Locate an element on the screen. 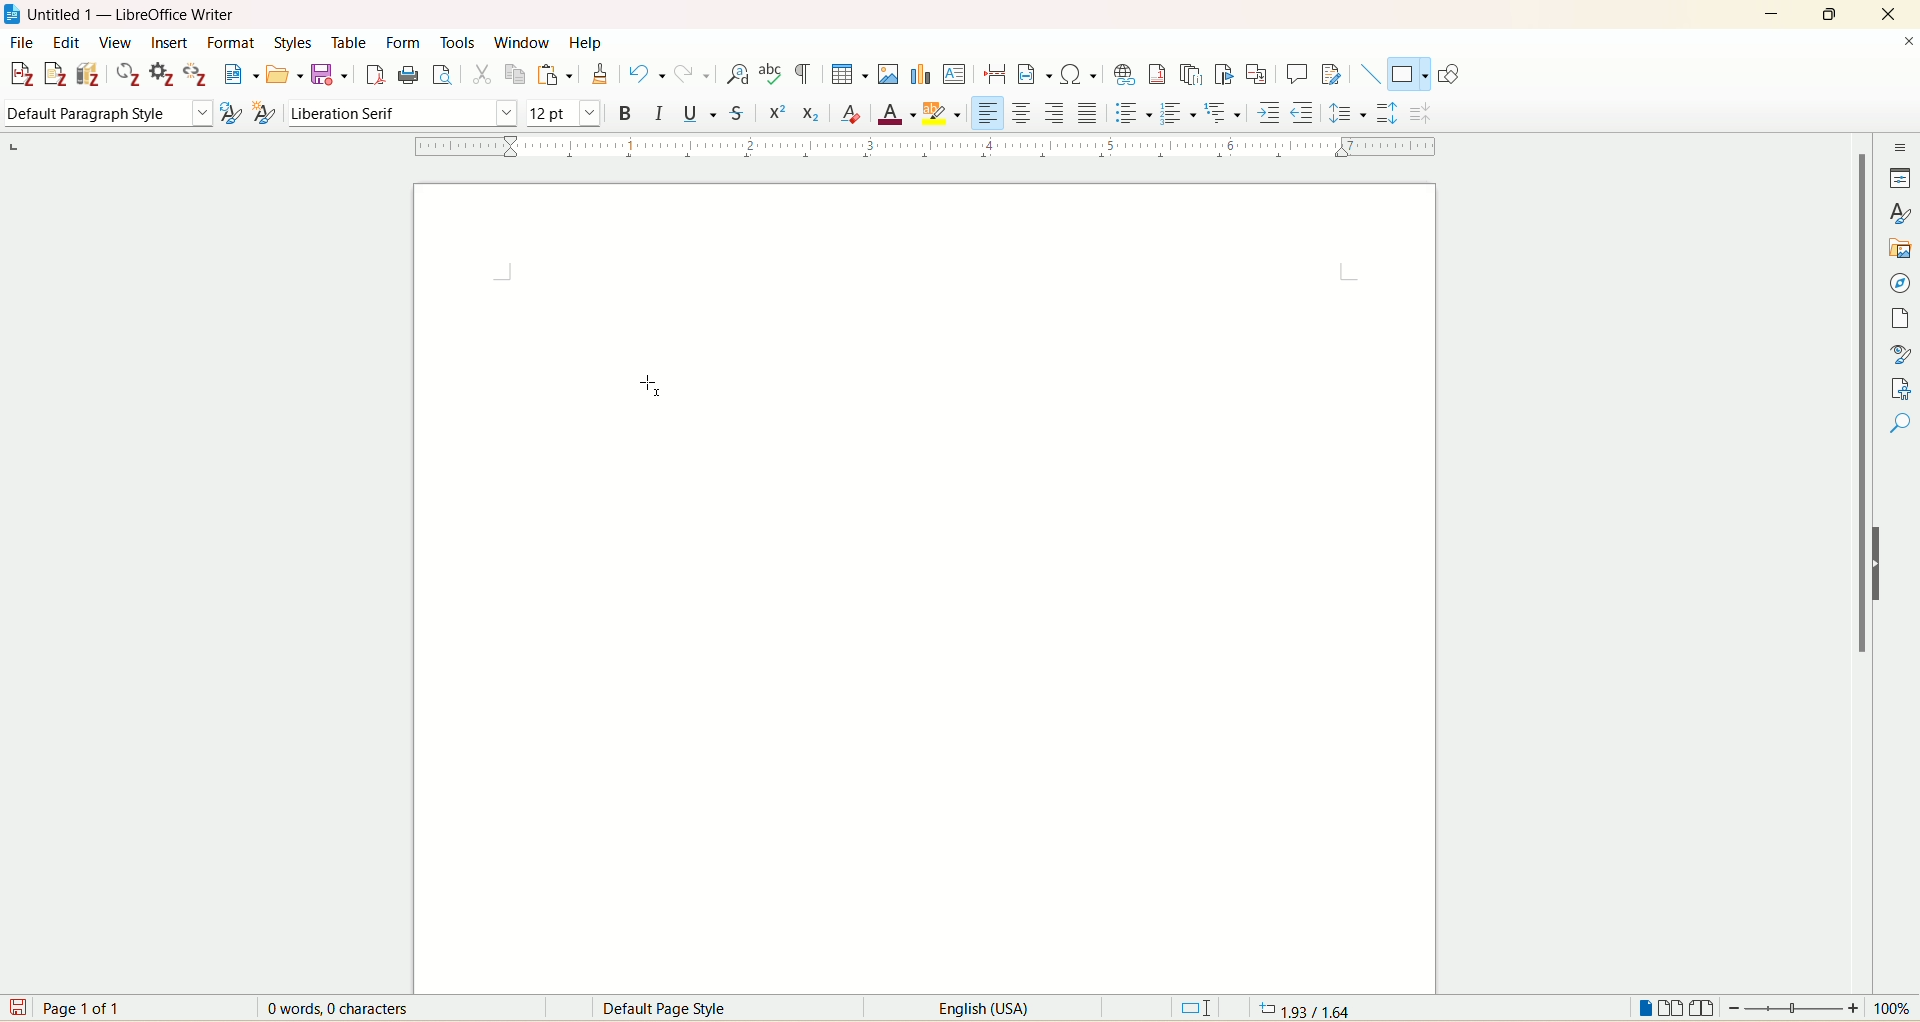 The width and height of the screenshot is (1920, 1022). add citation is located at coordinates (19, 75).